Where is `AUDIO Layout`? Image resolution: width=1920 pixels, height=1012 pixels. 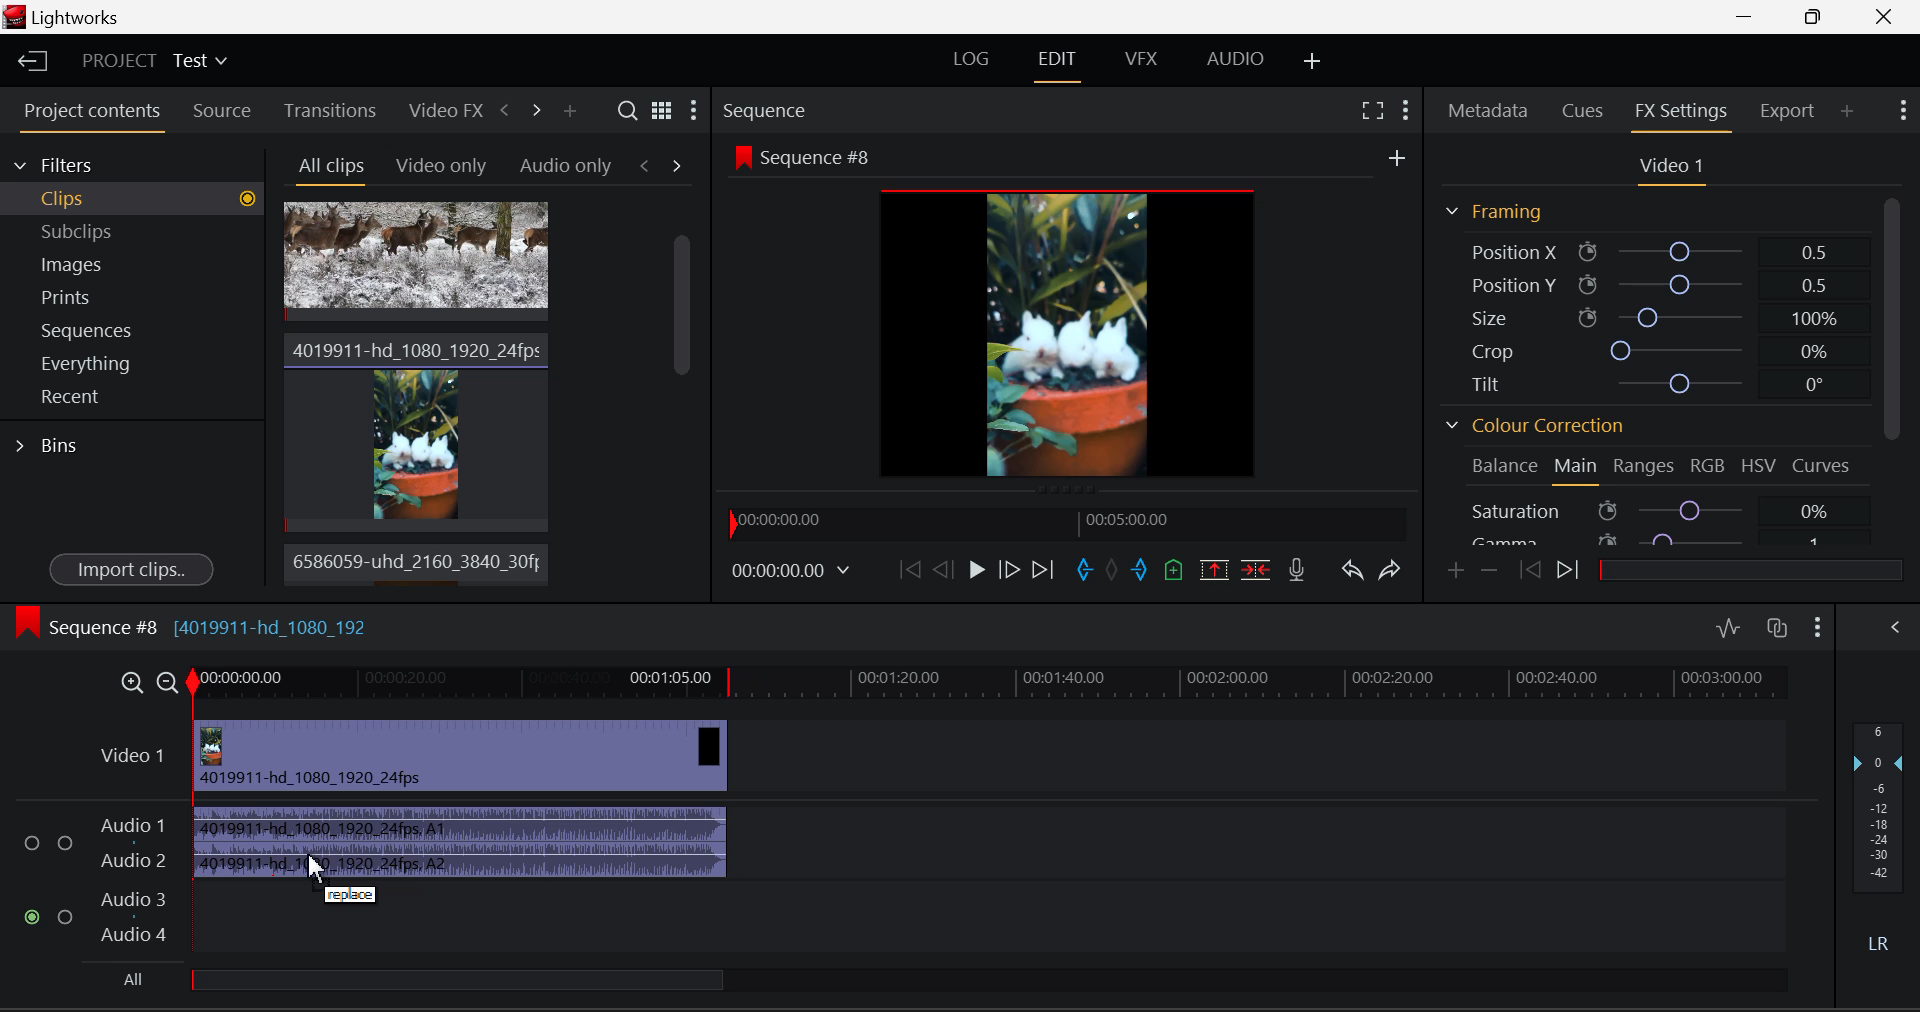 AUDIO Layout is located at coordinates (1235, 59).